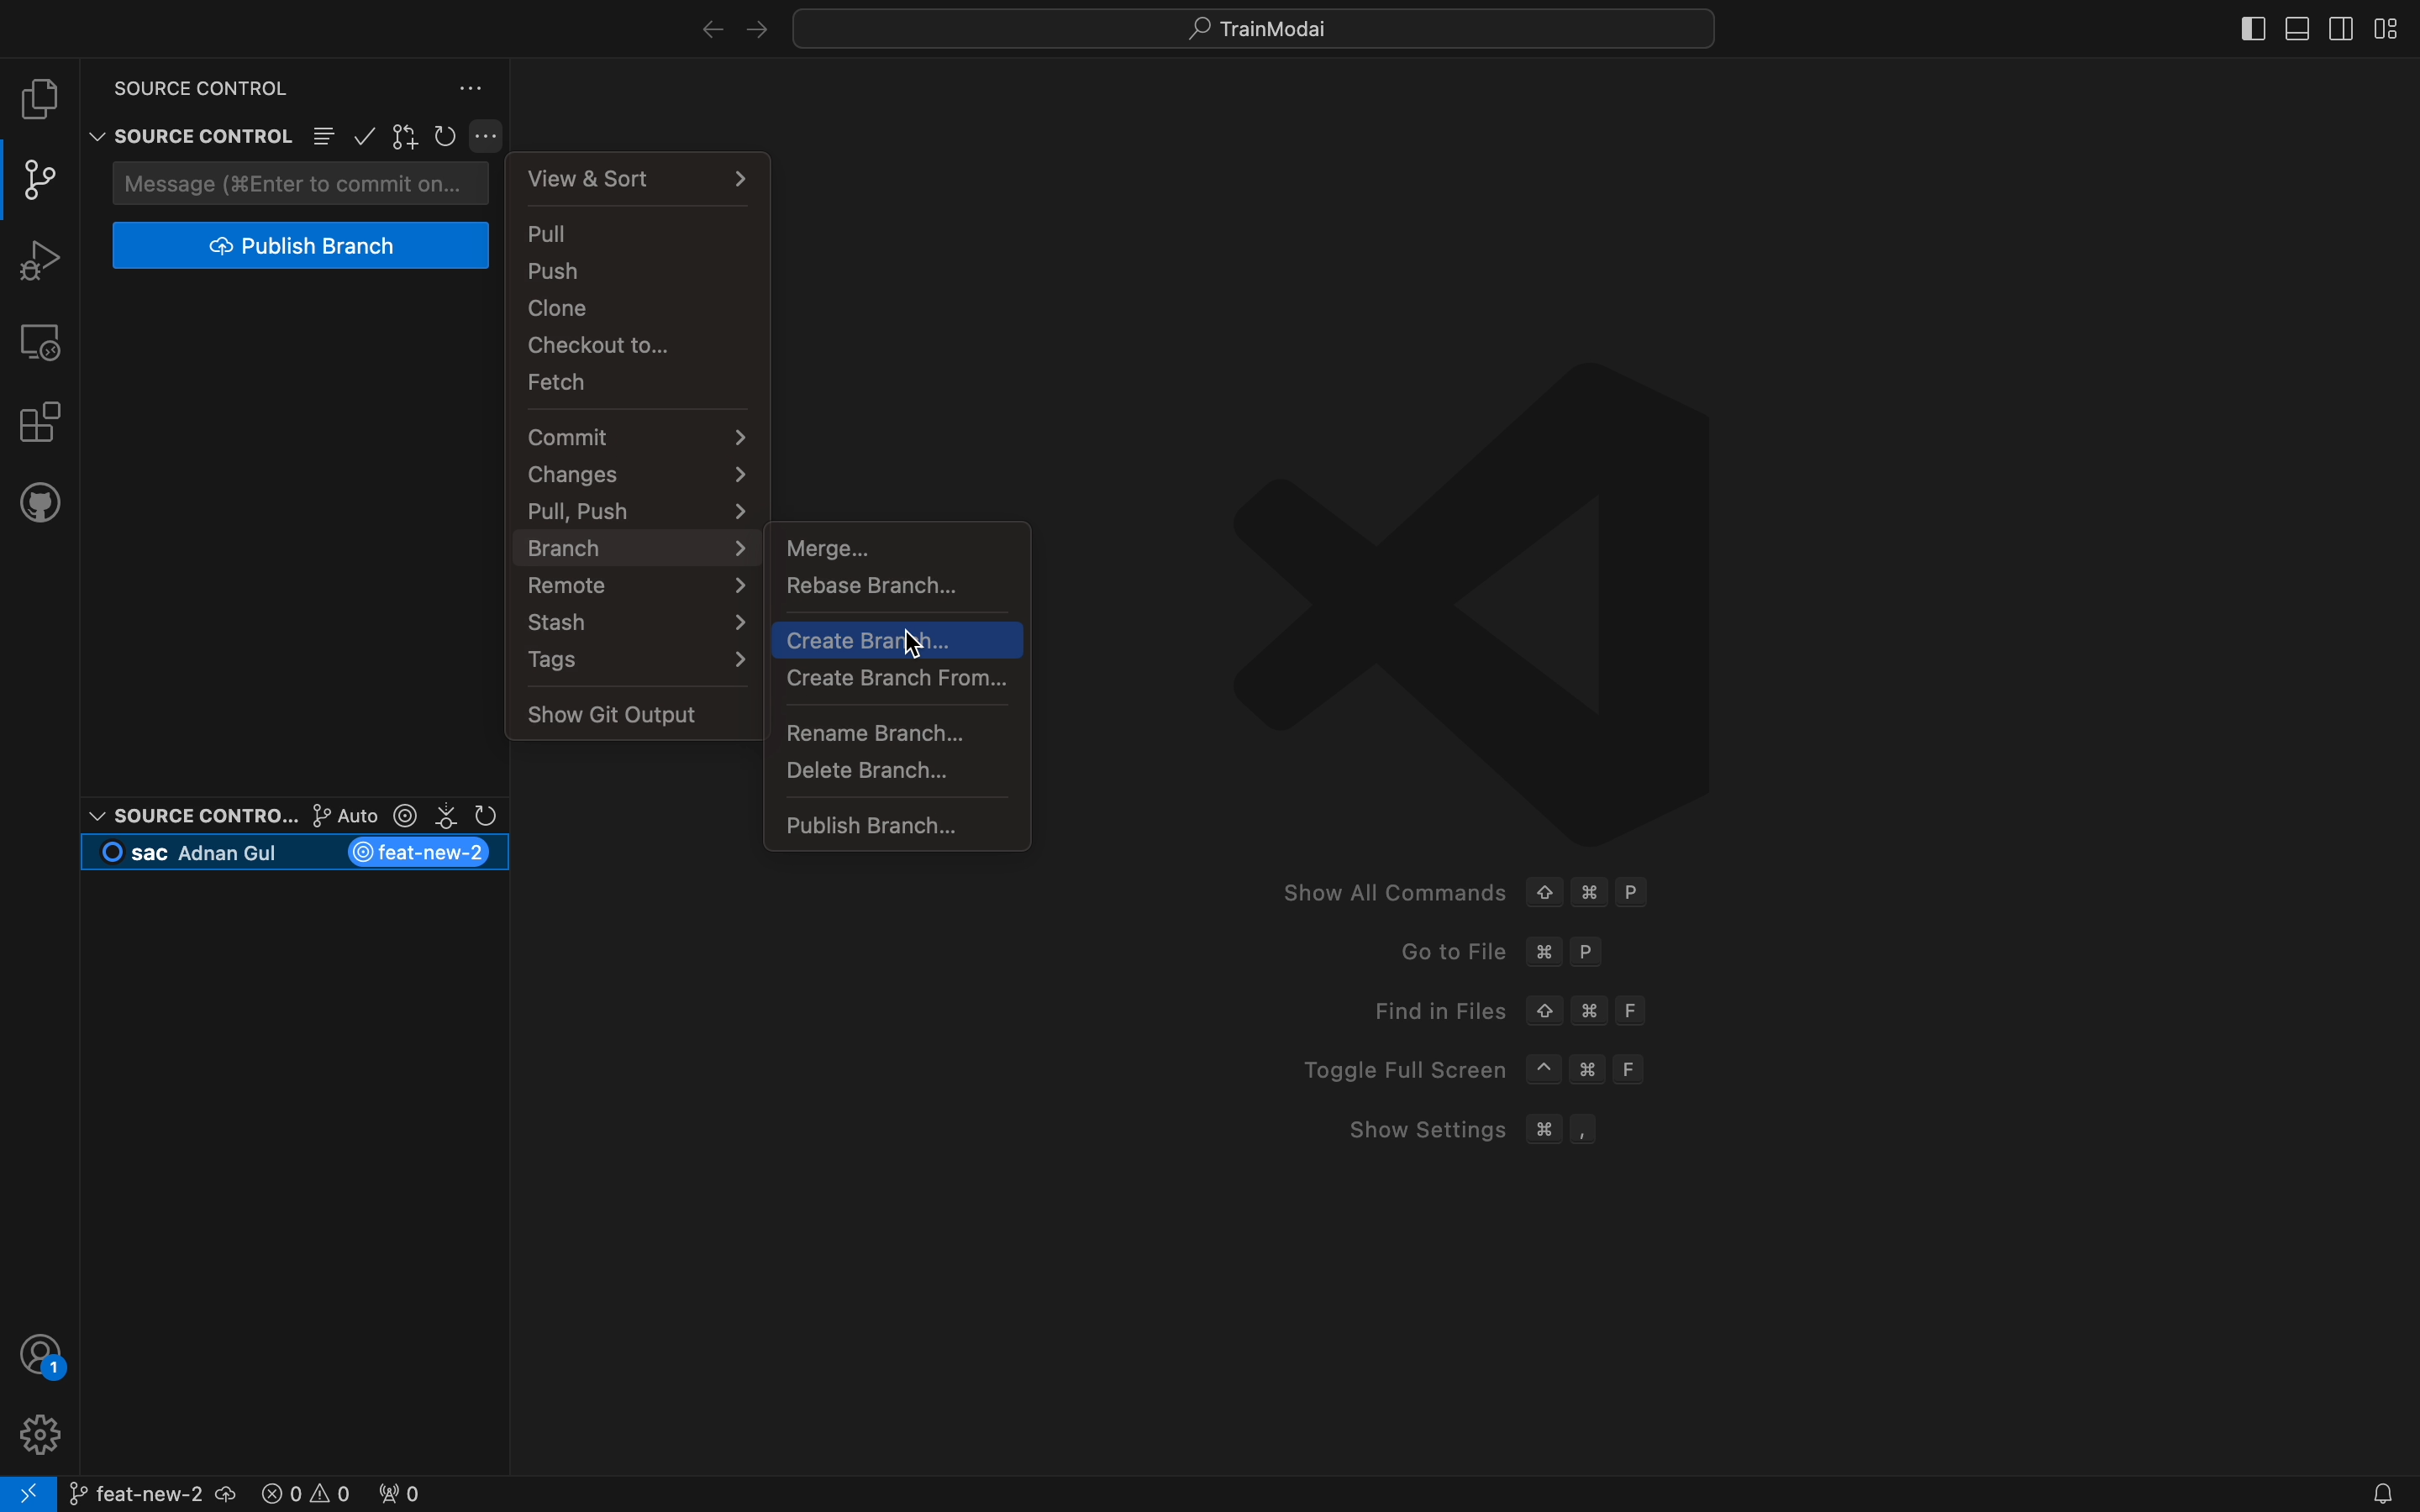 The height and width of the screenshot is (1512, 2420). What do you see at coordinates (1391, 1070) in the screenshot?
I see `Toggle Full Screen` at bounding box center [1391, 1070].